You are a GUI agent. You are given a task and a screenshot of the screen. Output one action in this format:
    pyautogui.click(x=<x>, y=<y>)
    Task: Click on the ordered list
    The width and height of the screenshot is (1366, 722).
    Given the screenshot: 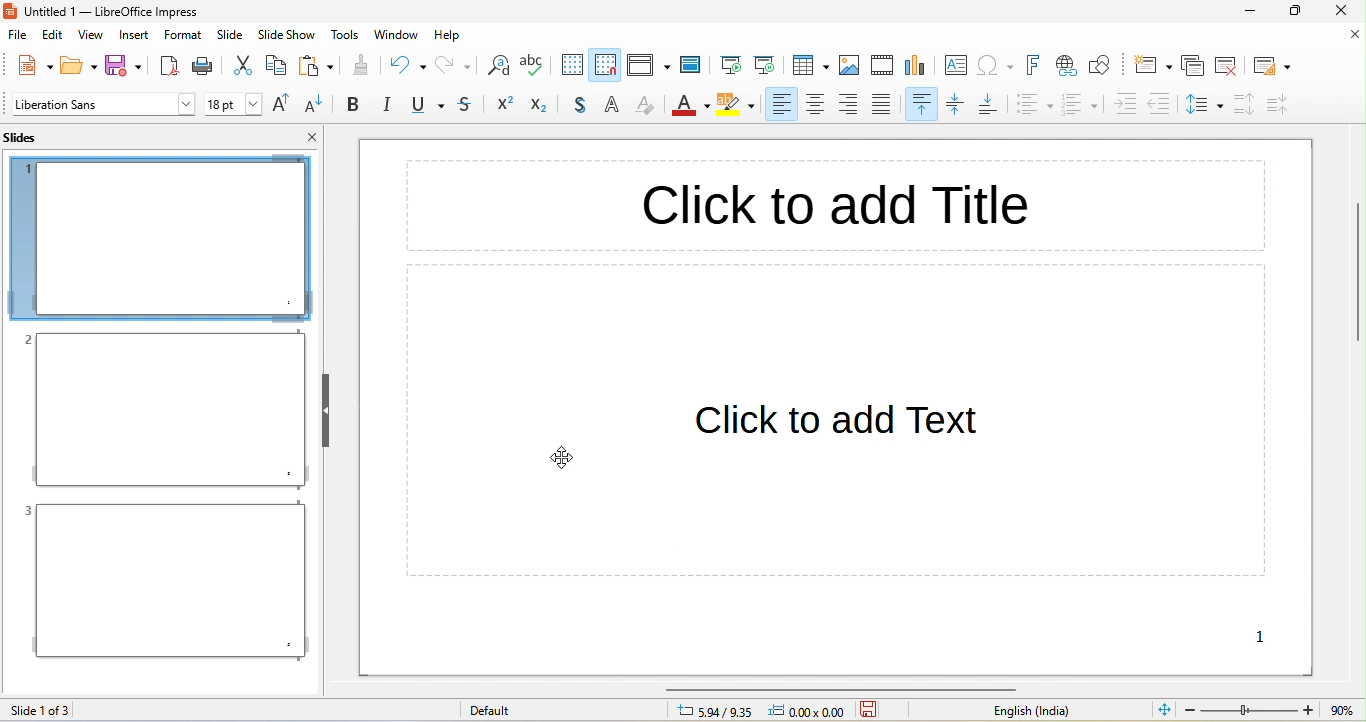 What is the action you would take?
    pyautogui.click(x=1080, y=106)
    